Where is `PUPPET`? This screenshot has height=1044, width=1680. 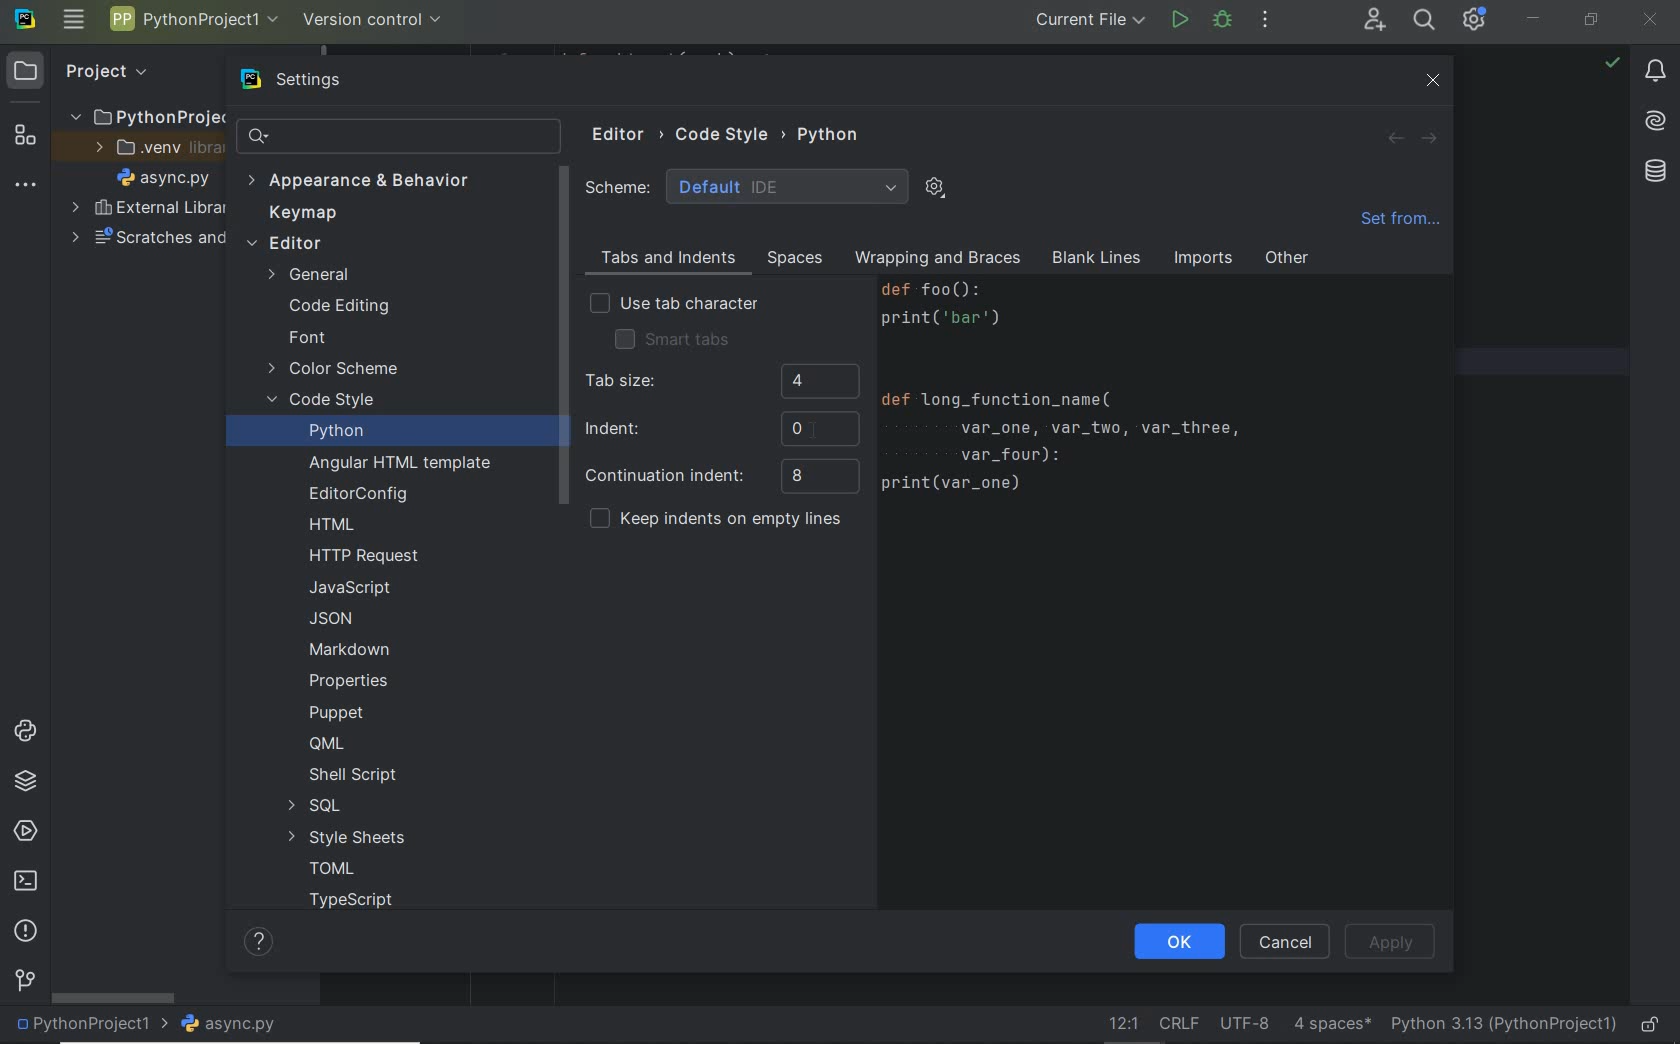
PUPPET is located at coordinates (340, 712).